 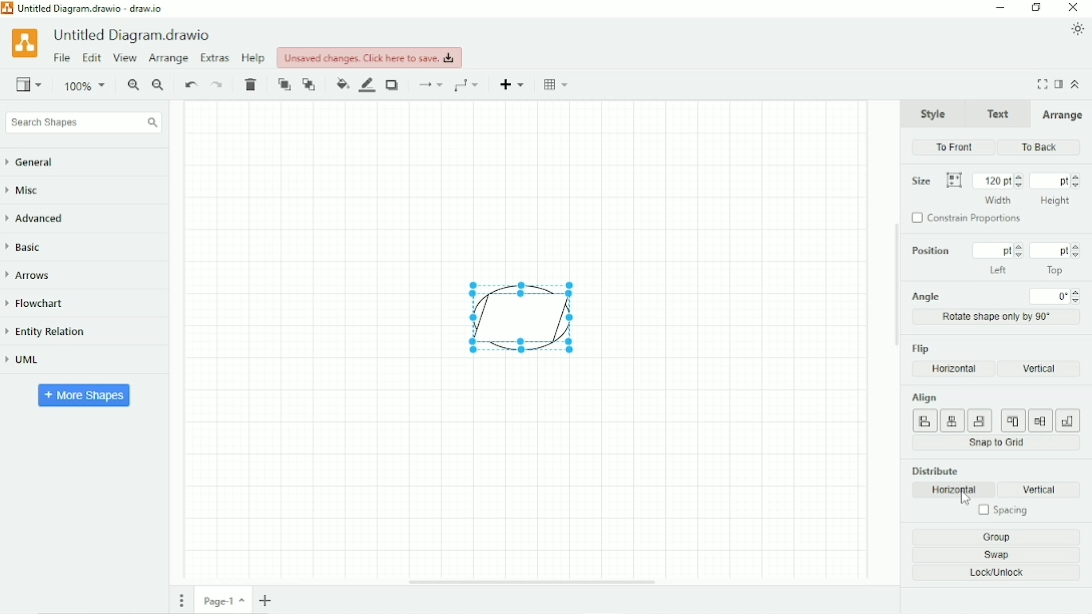 I want to click on Undo, so click(x=190, y=86).